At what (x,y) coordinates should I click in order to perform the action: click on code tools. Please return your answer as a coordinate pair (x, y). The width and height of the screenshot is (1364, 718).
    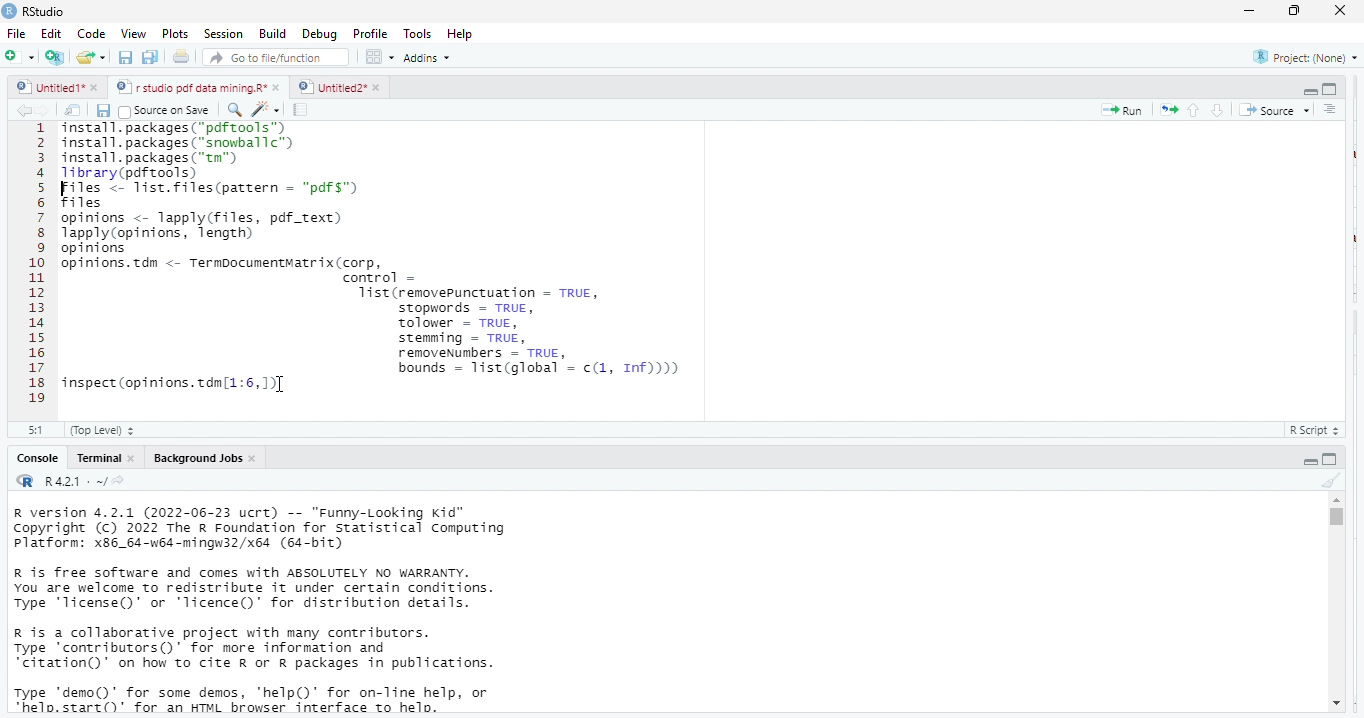
    Looking at the image, I should click on (265, 108).